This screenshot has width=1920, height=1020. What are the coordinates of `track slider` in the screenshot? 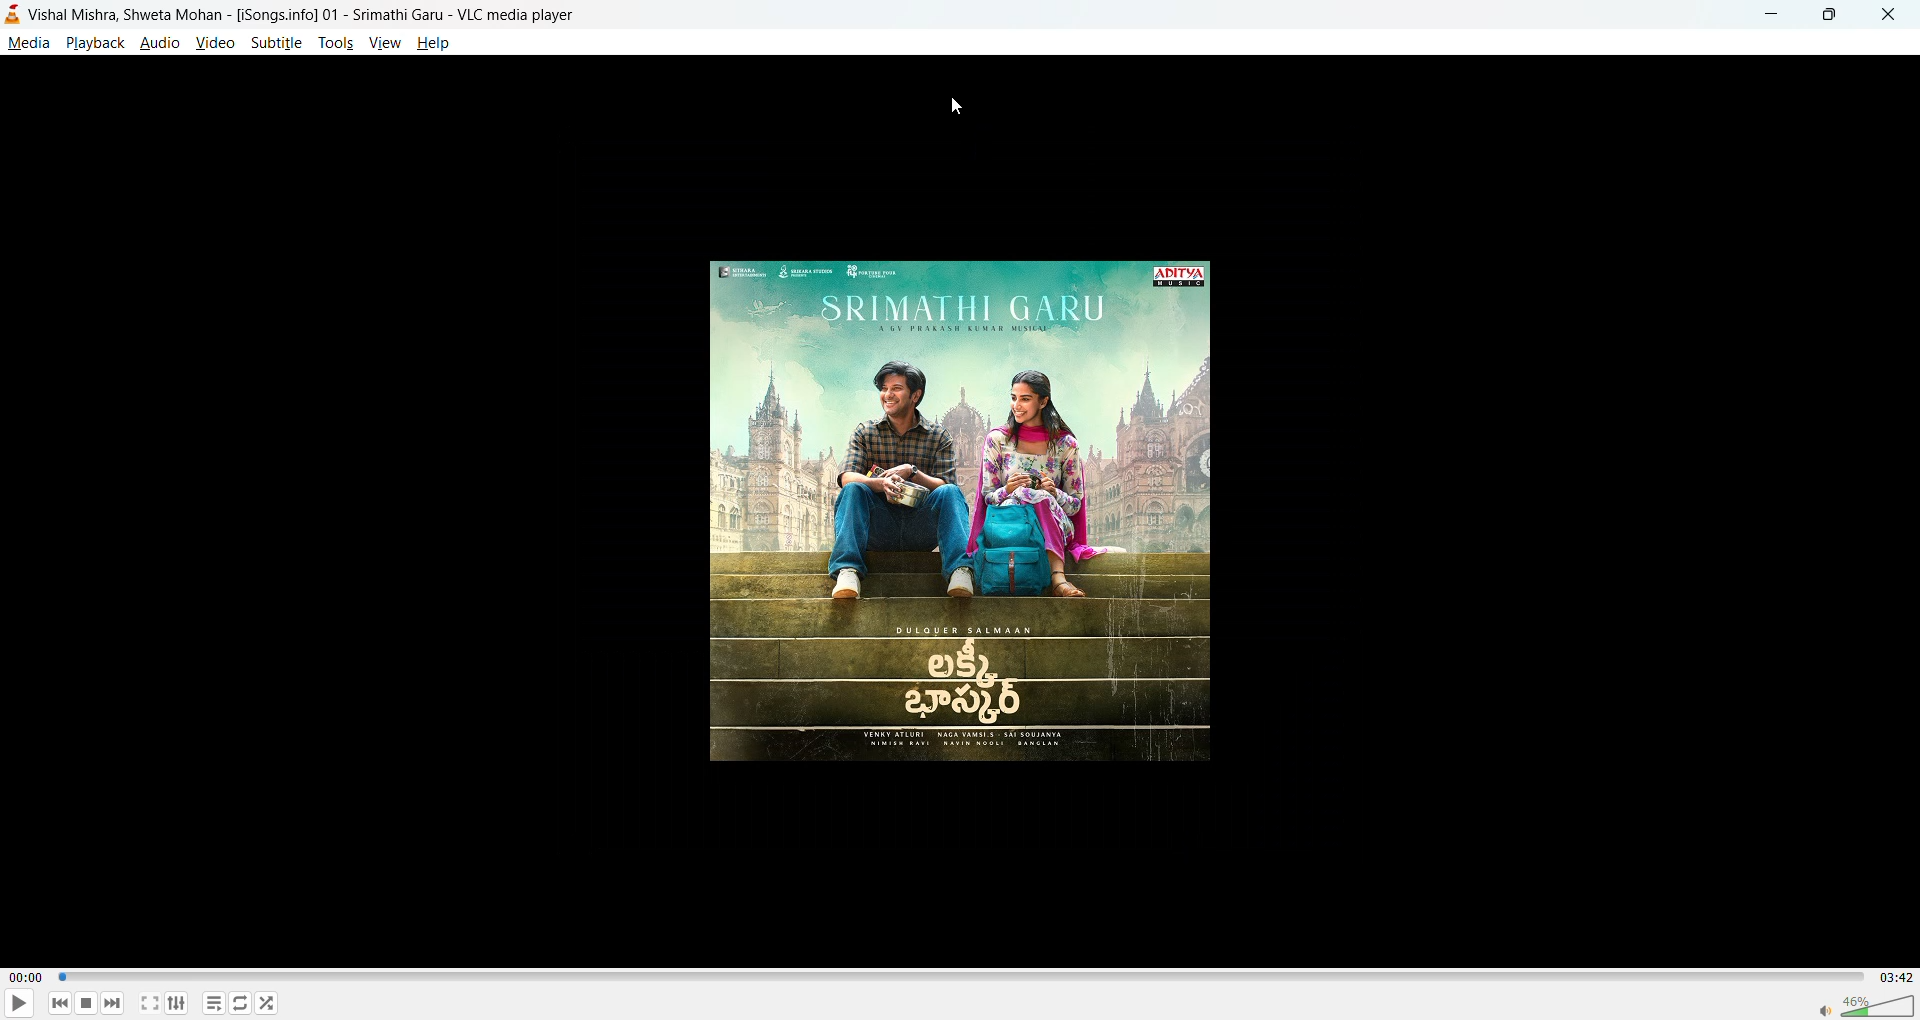 It's located at (958, 978).